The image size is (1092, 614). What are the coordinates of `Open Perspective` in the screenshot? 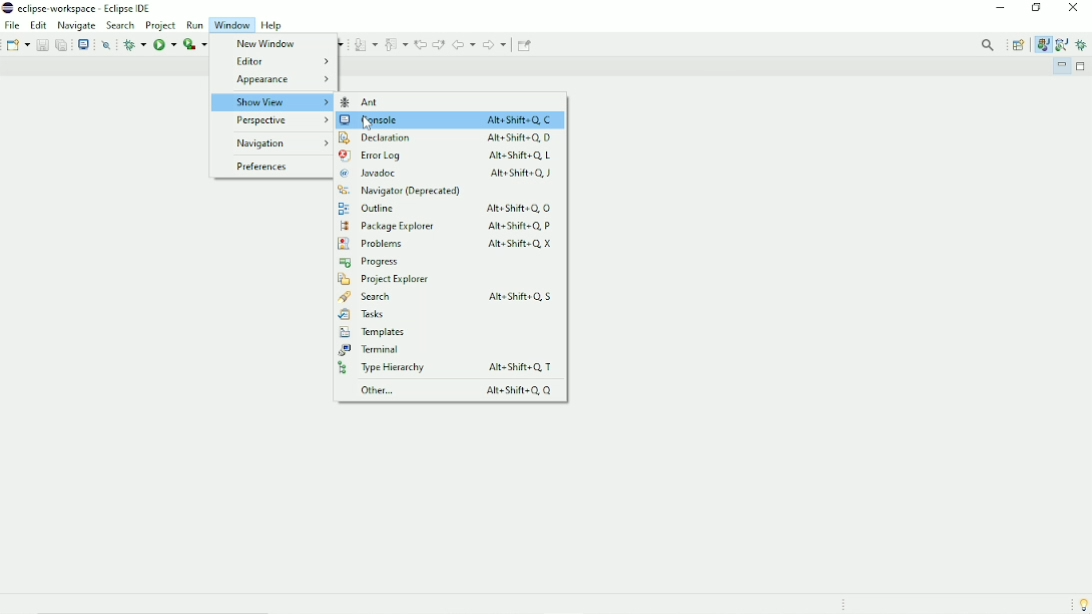 It's located at (1018, 45).